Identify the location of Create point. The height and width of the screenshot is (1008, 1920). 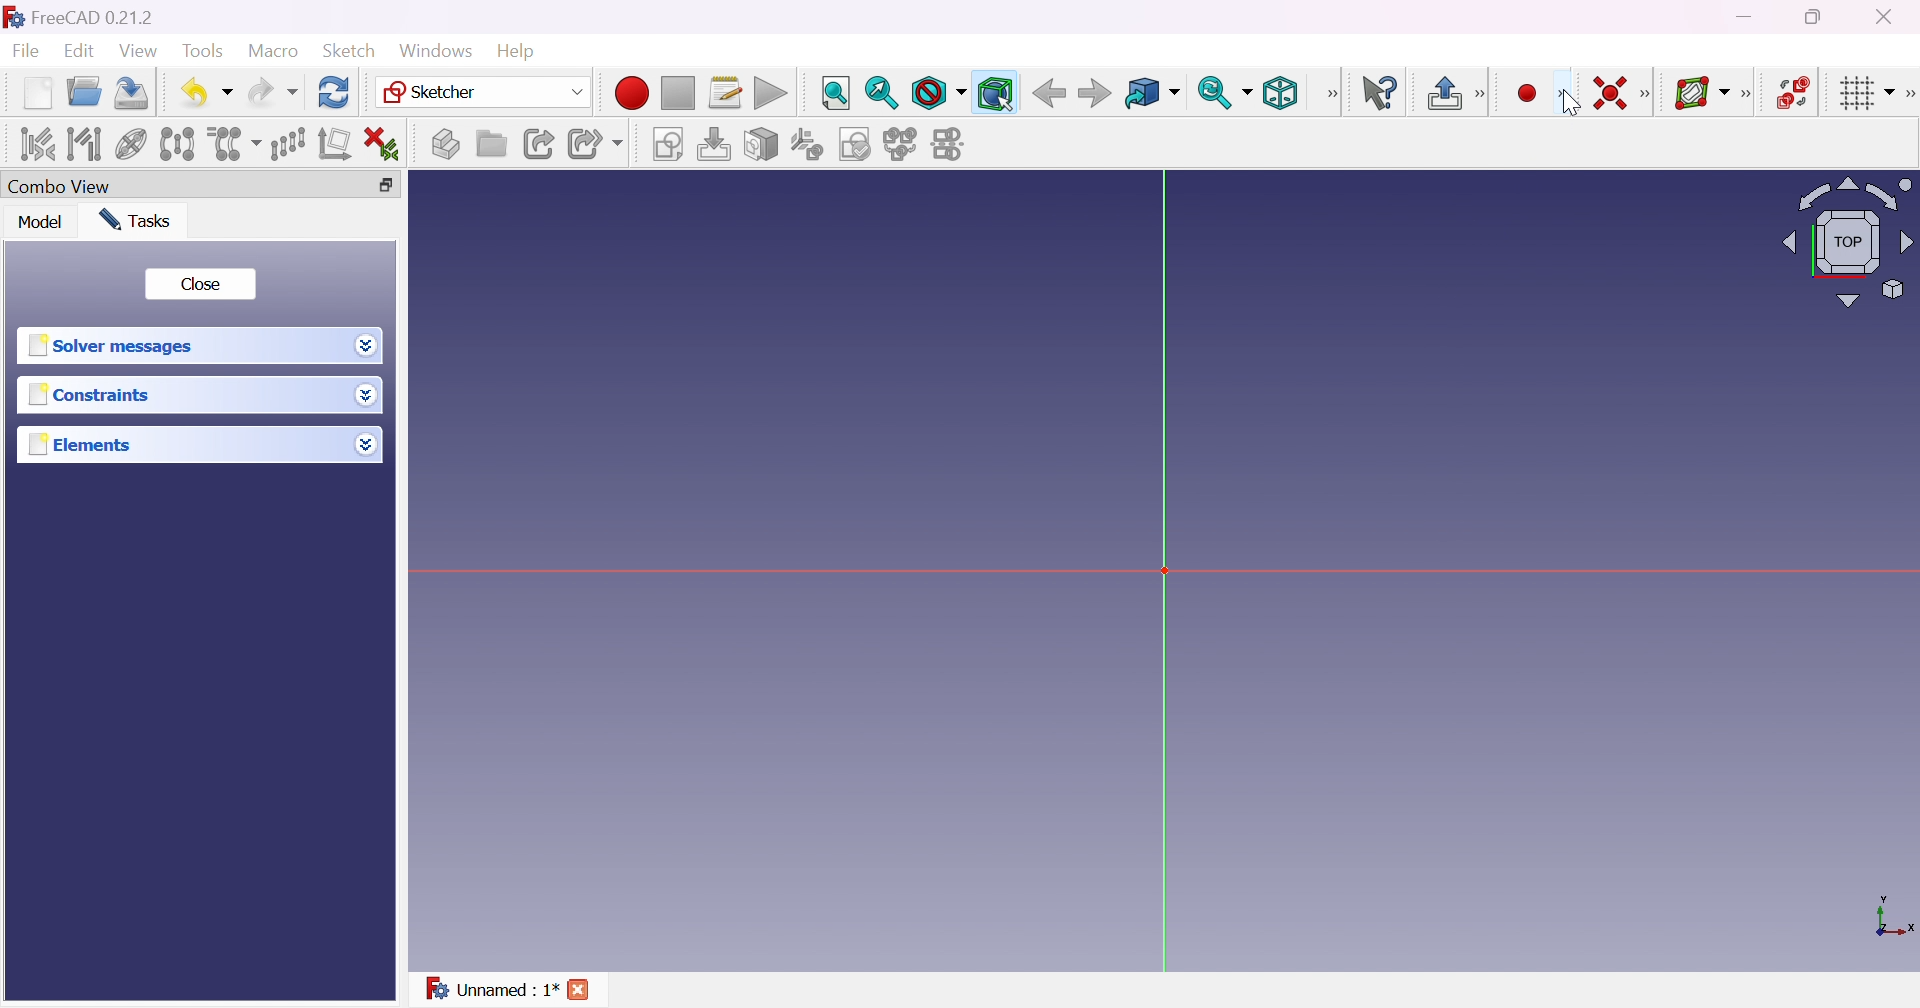
(1525, 93).